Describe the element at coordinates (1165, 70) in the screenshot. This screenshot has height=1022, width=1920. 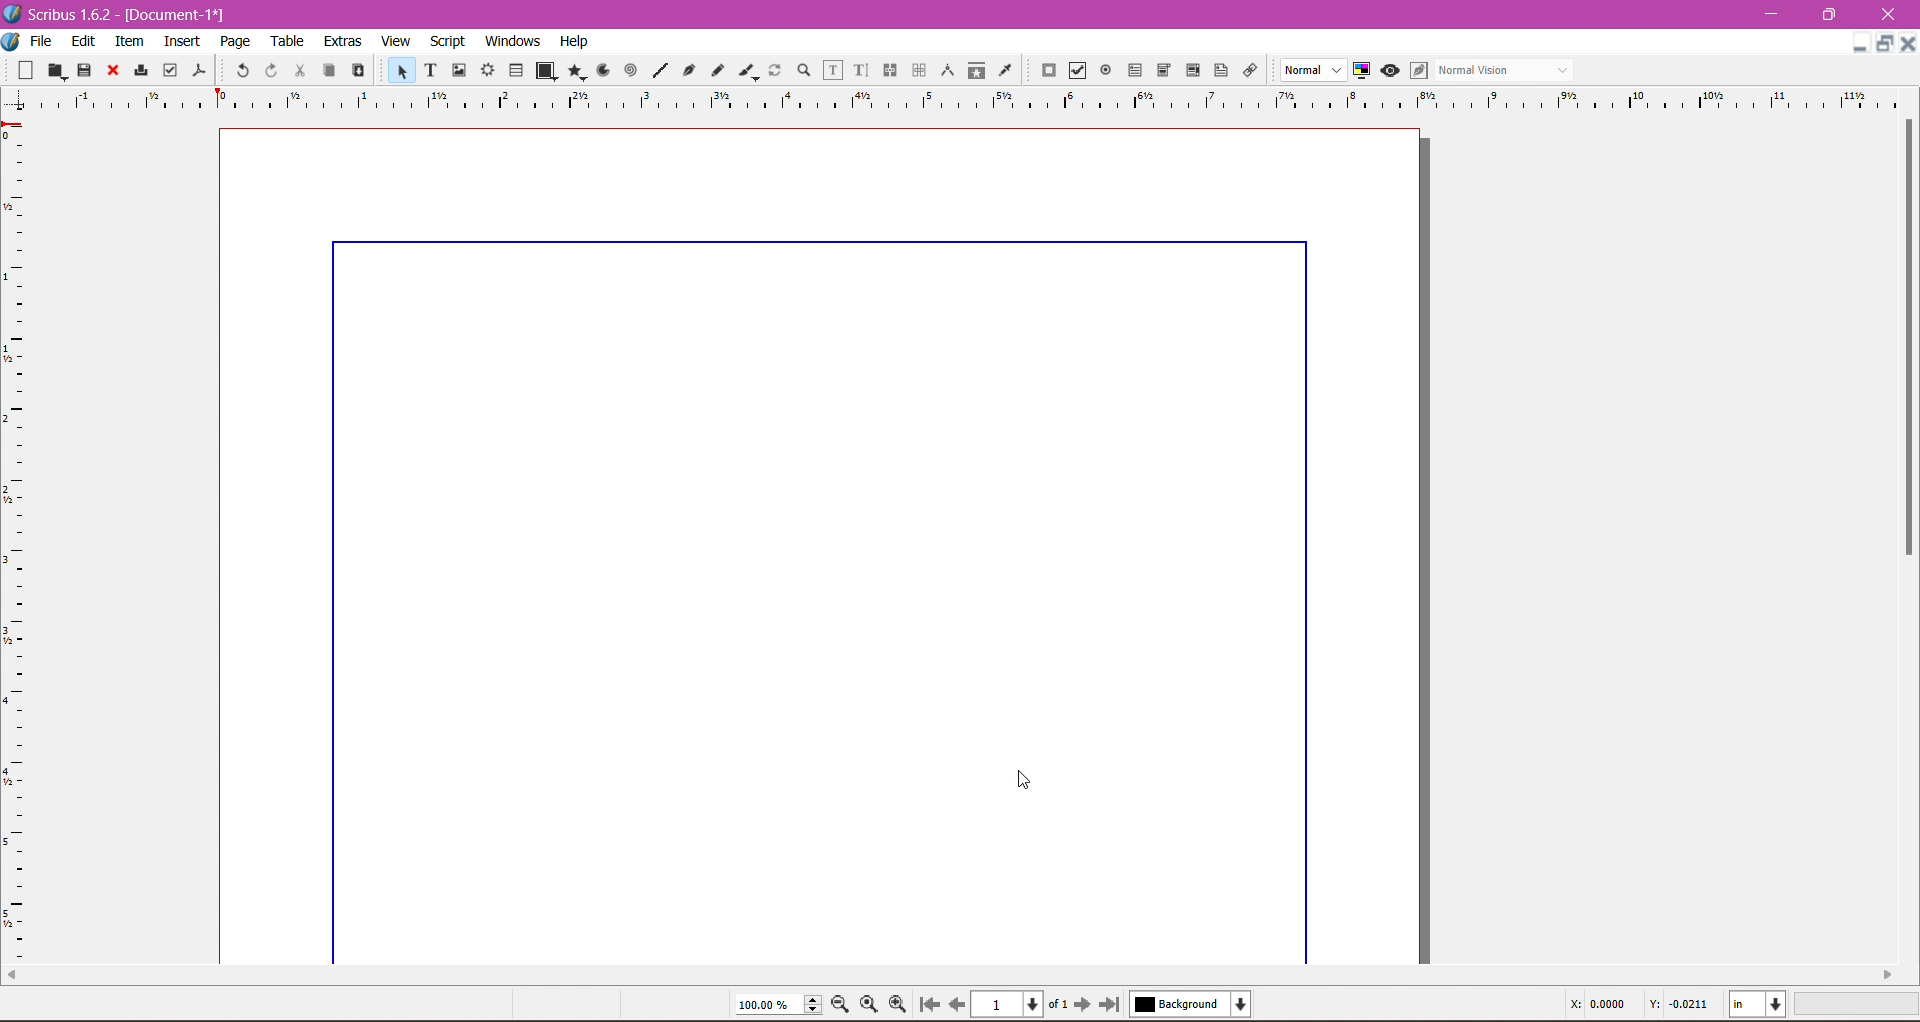
I see `PDF Combo Box` at that location.